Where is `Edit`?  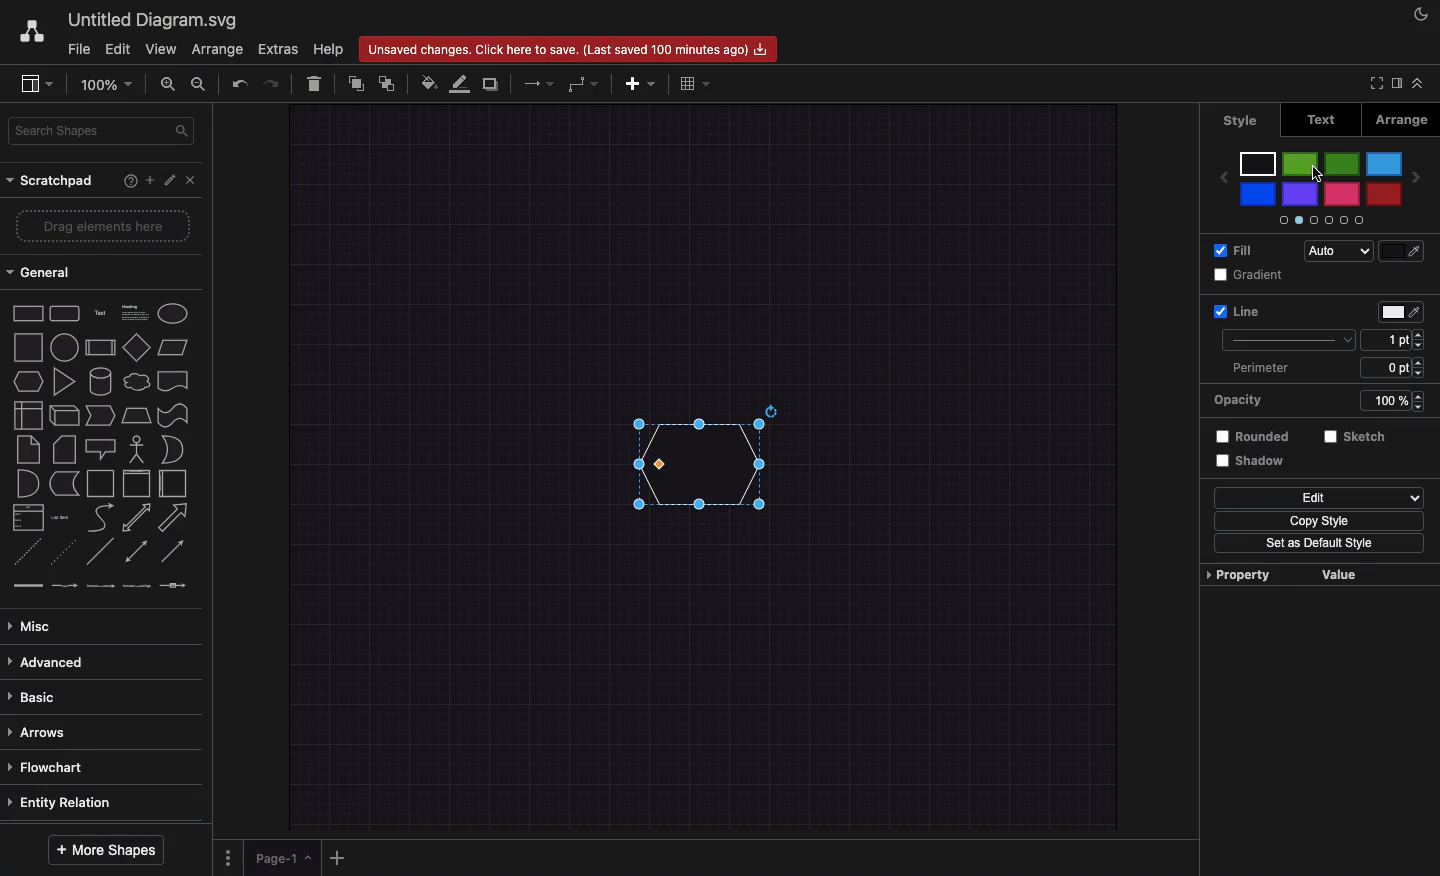 Edit is located at coordinates (173, 182).